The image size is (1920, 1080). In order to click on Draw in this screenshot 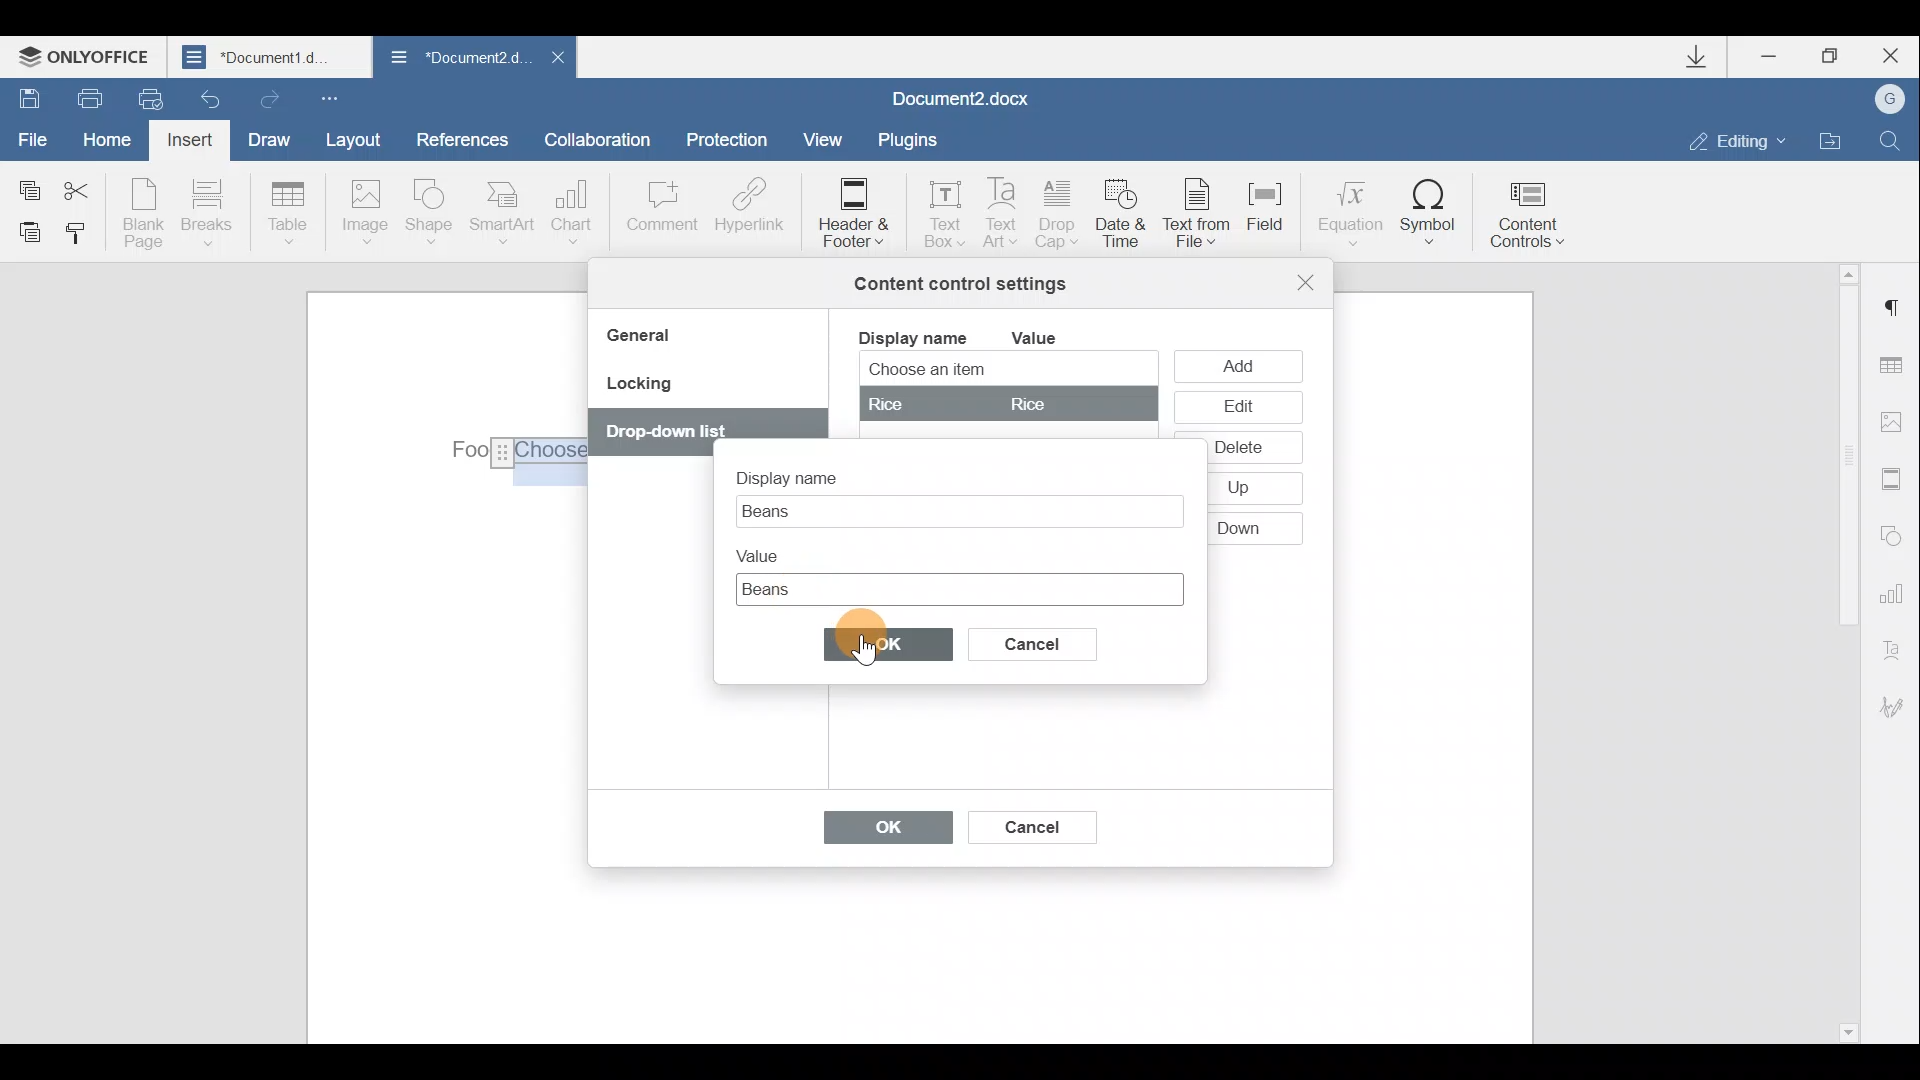, I will do `click(266, 137)`.